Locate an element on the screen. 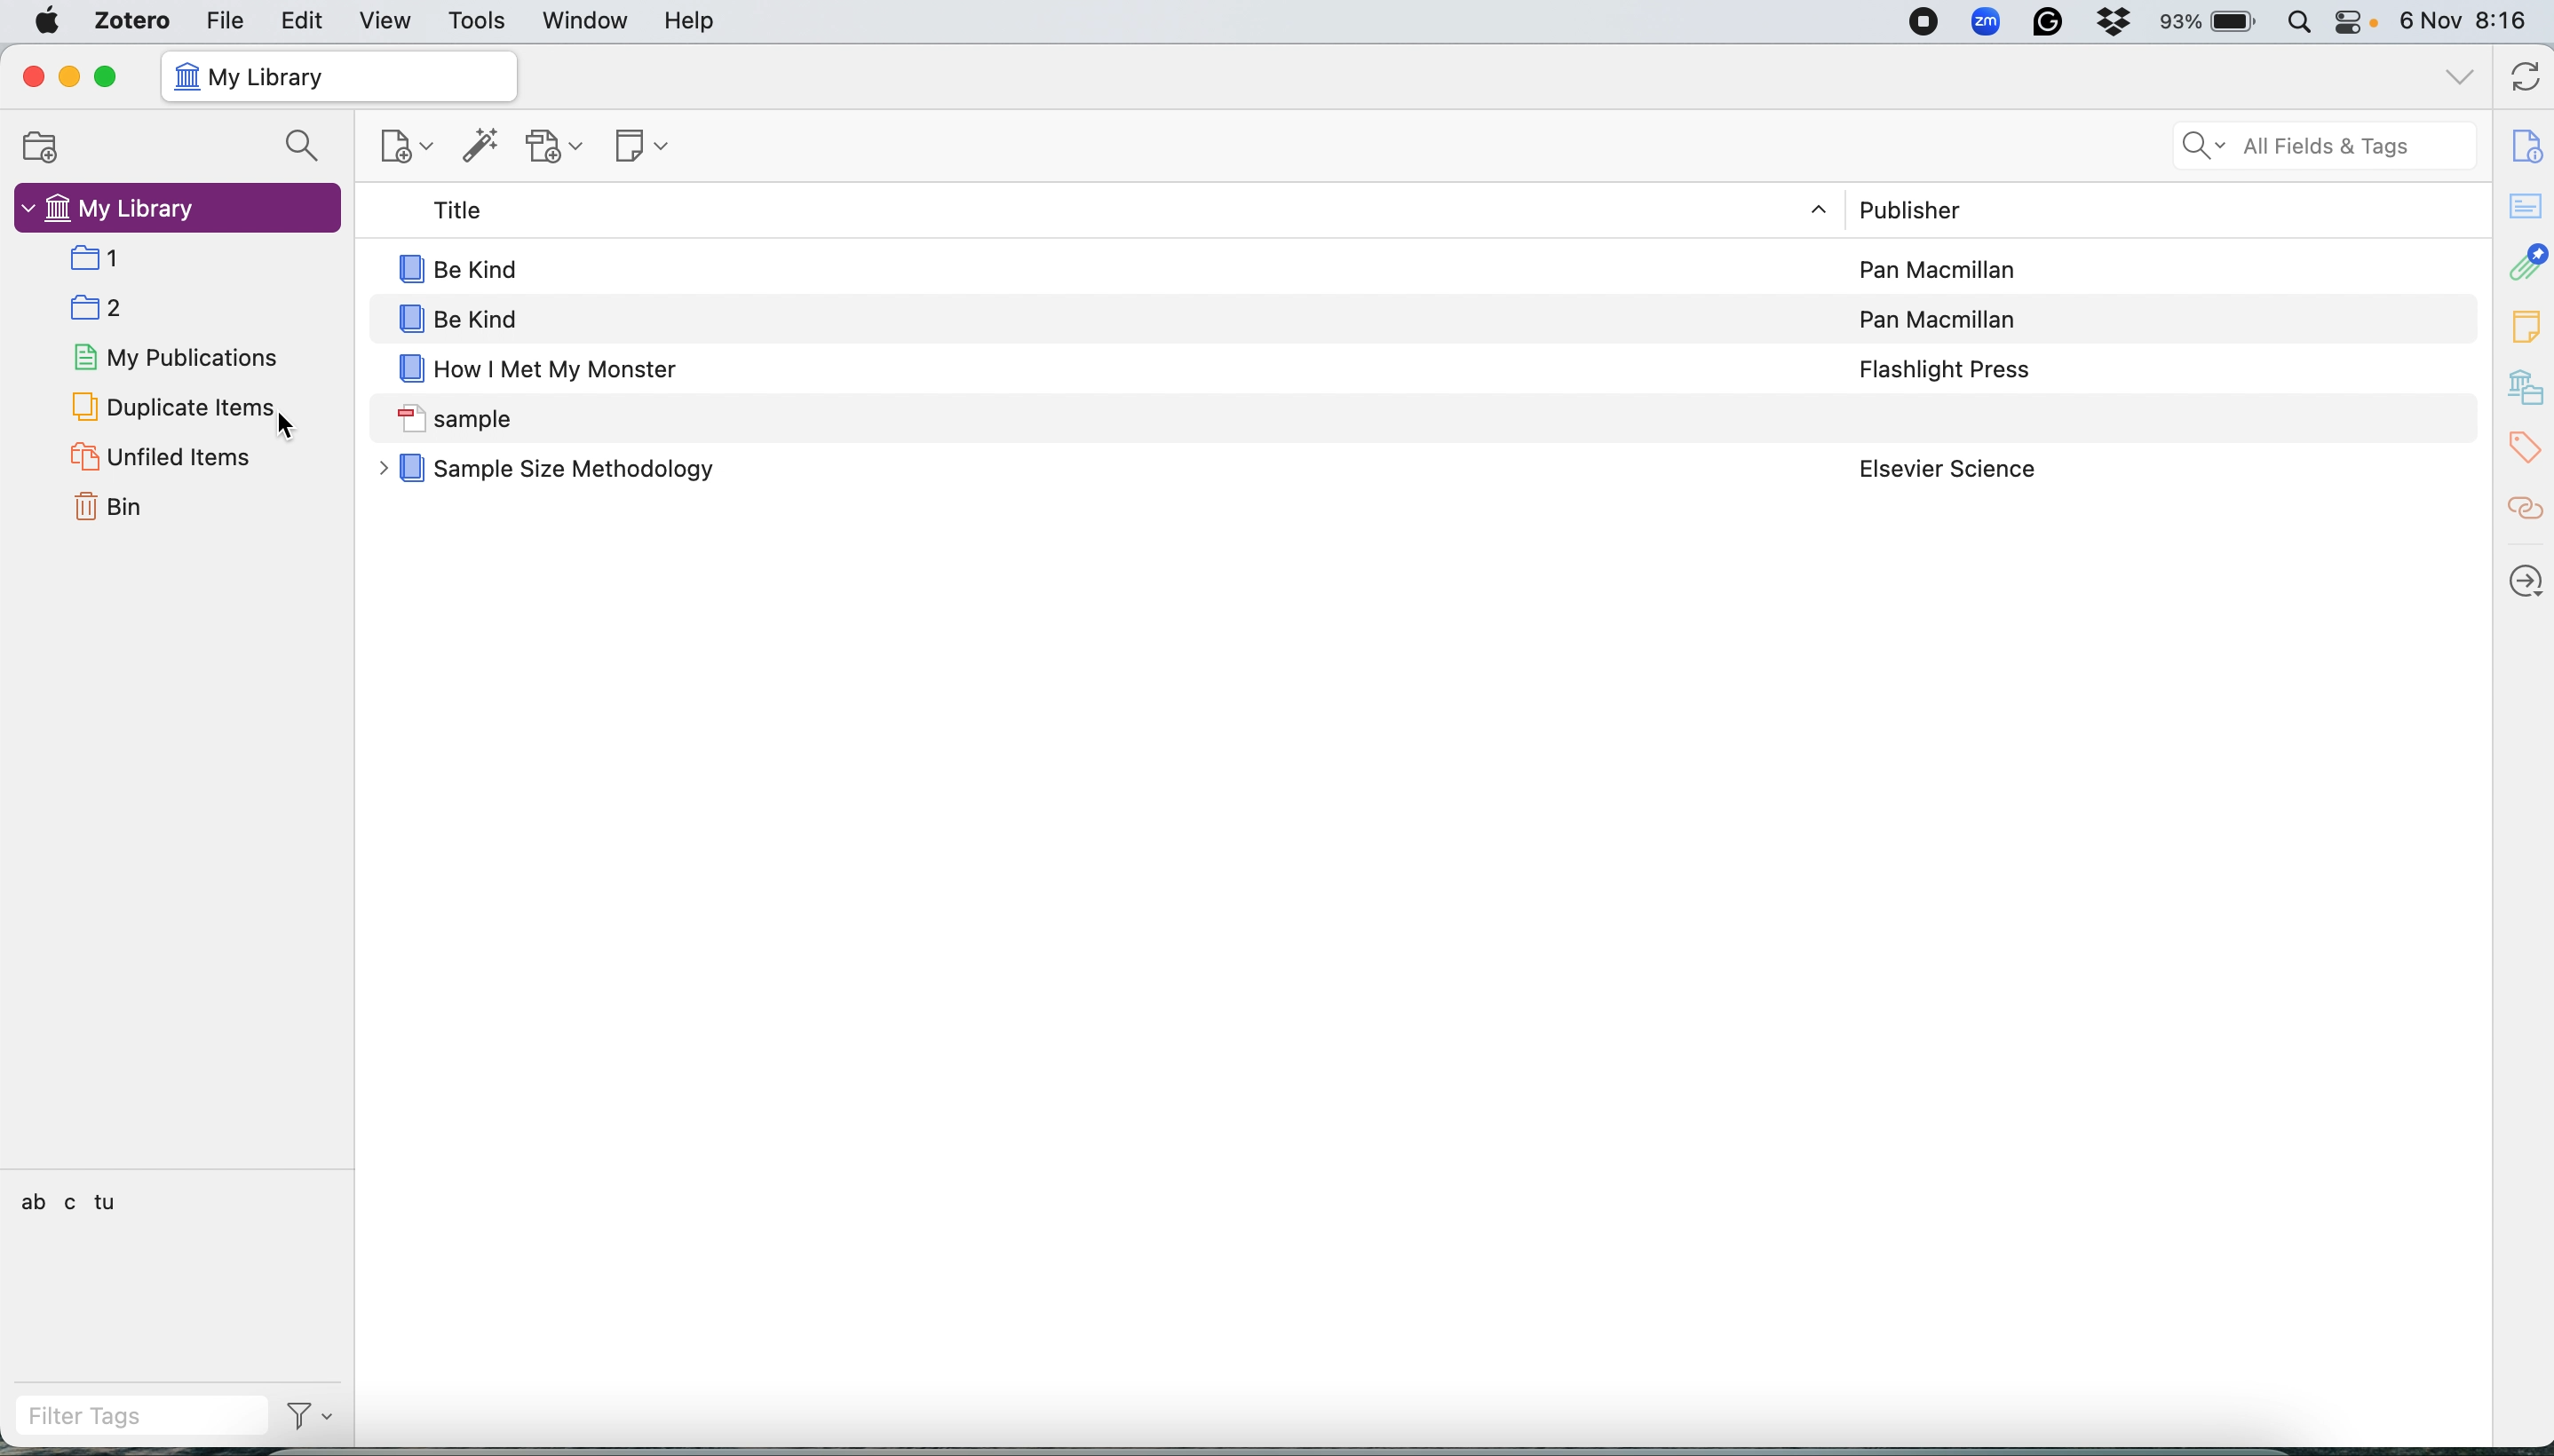  grammarly is located at coordinates (2050, 23).